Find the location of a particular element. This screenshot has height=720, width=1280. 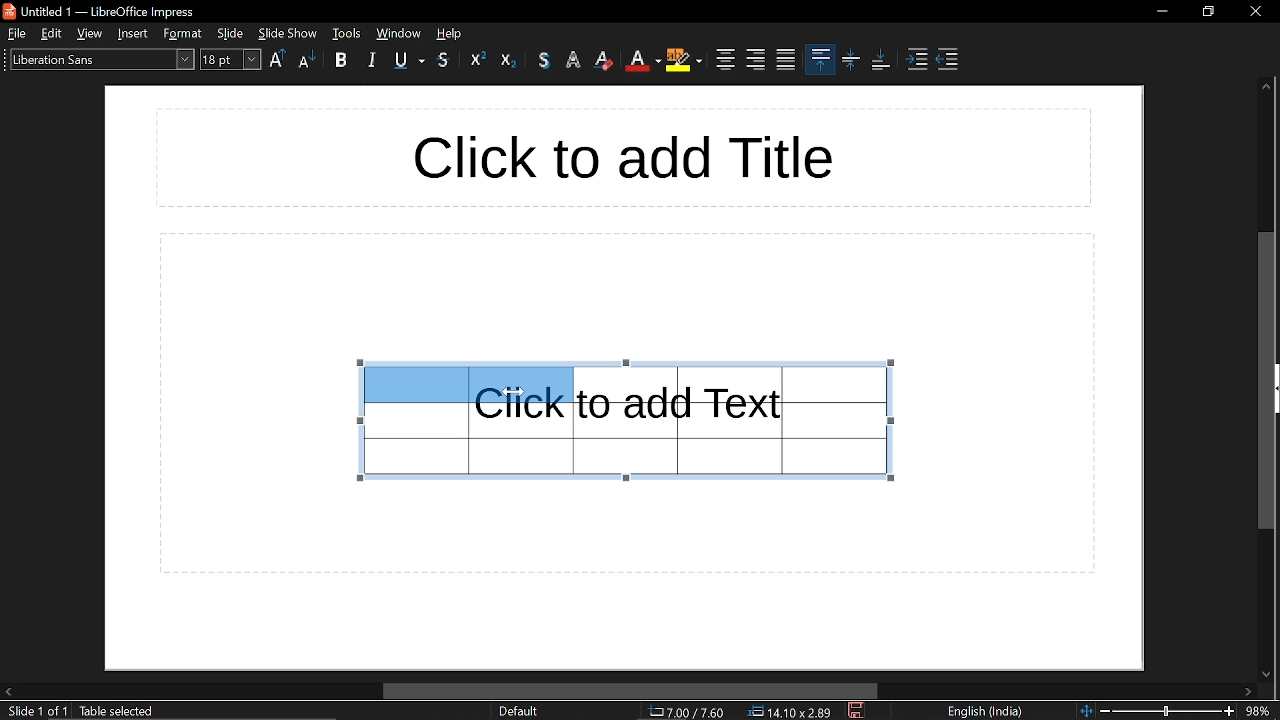

Uppercase is located at coordinates (278, 60).